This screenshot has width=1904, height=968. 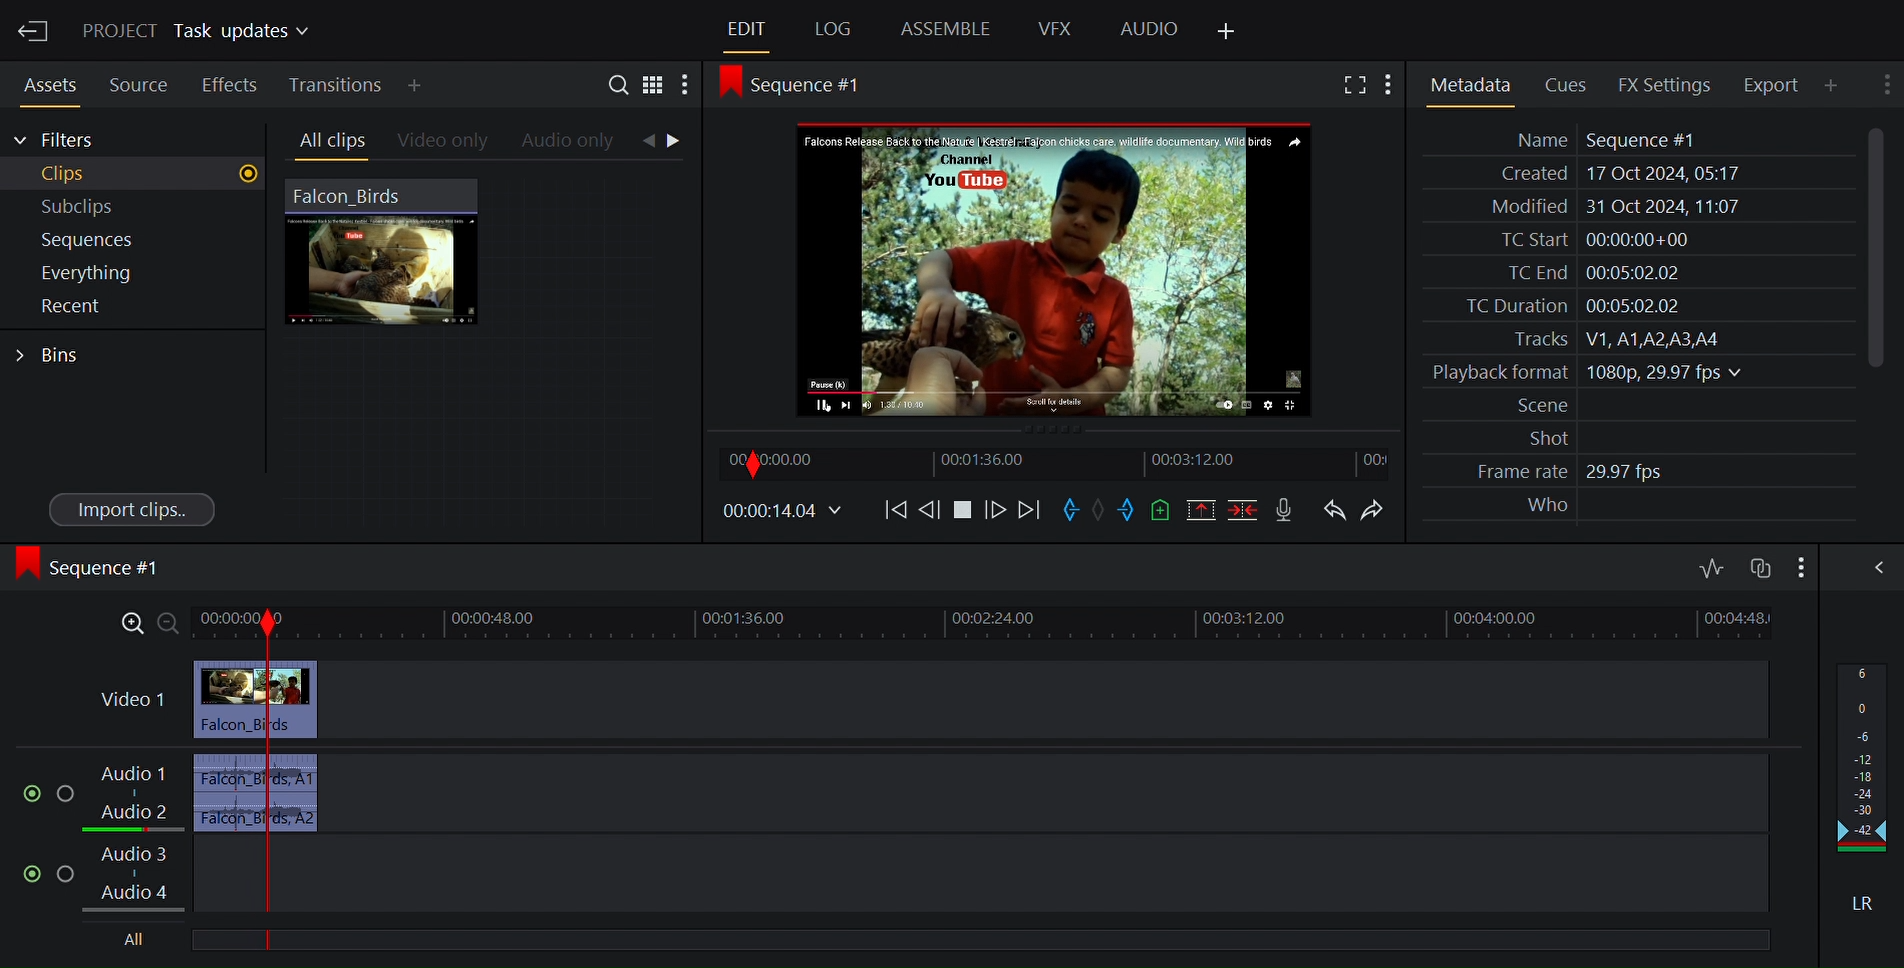 What do you see at coordinates (944, 30) in the screenshot?
I see `Assemble` at bounding box center [944, 30].